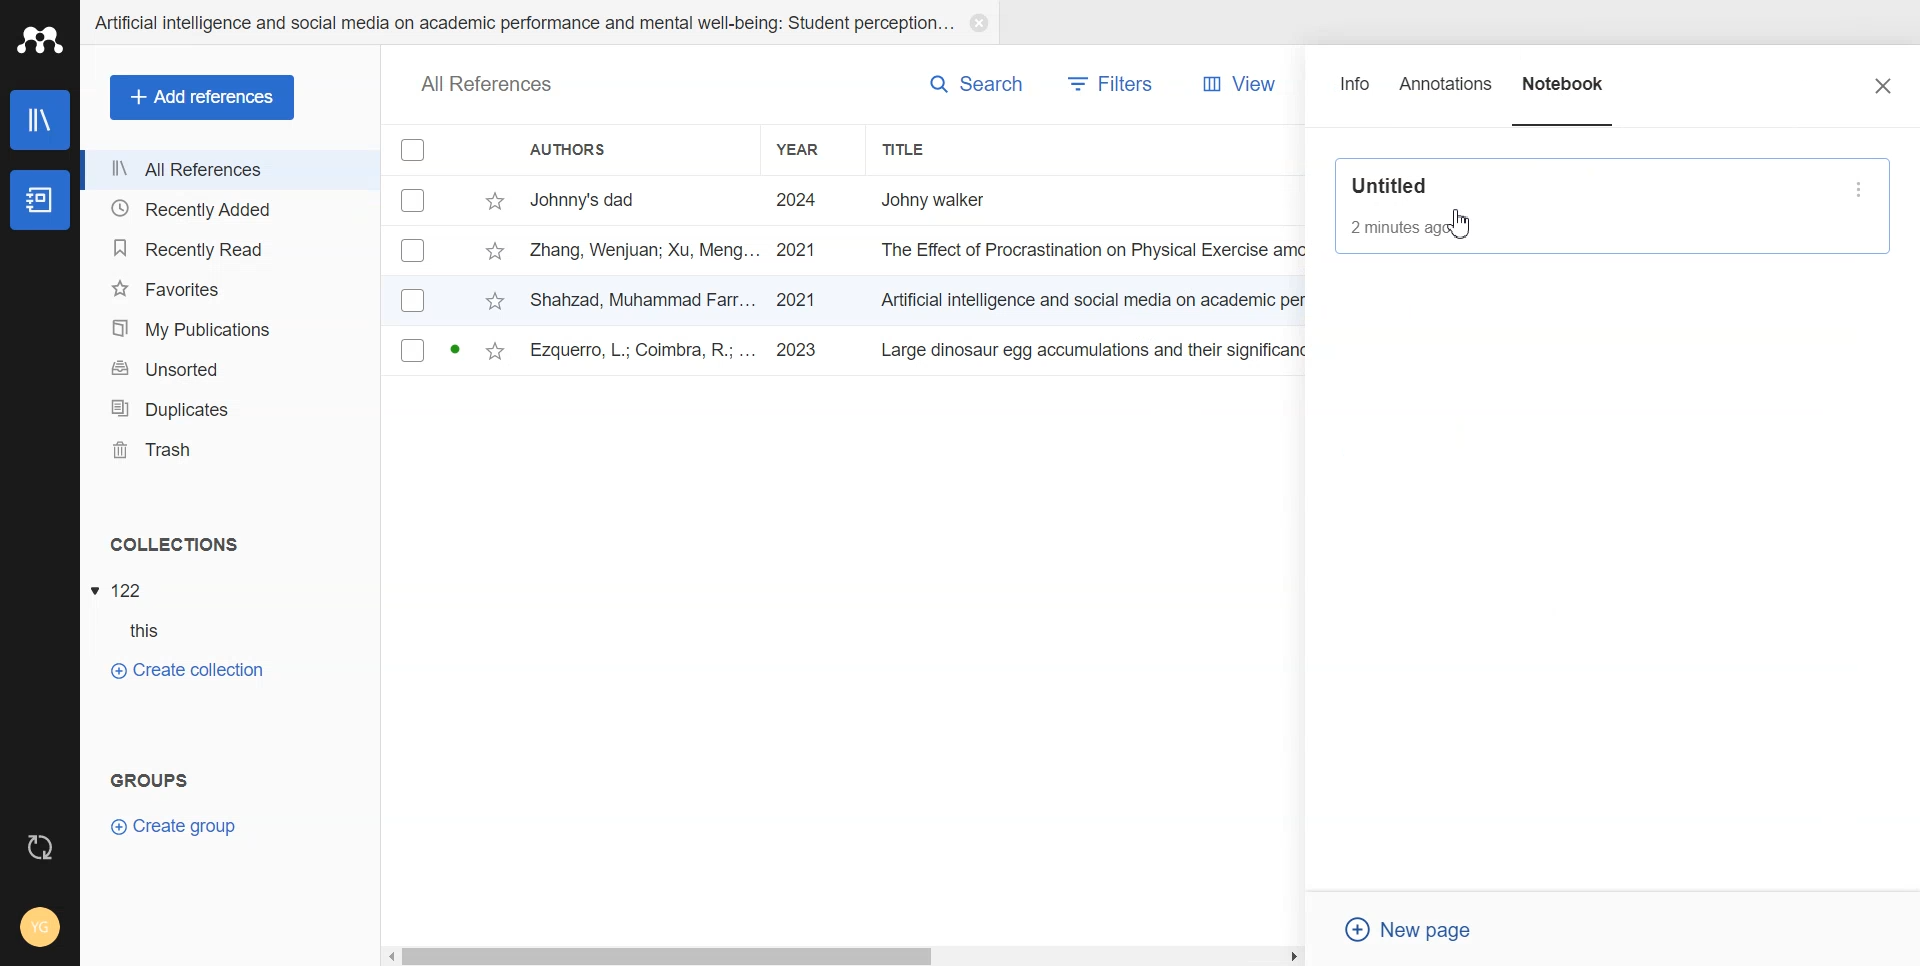 This screenshot has width=1920, height=966. What do you see at coordinates (1565, 93) in the screenshot?
I see `Notebook` at bounding box center [1565, 93].